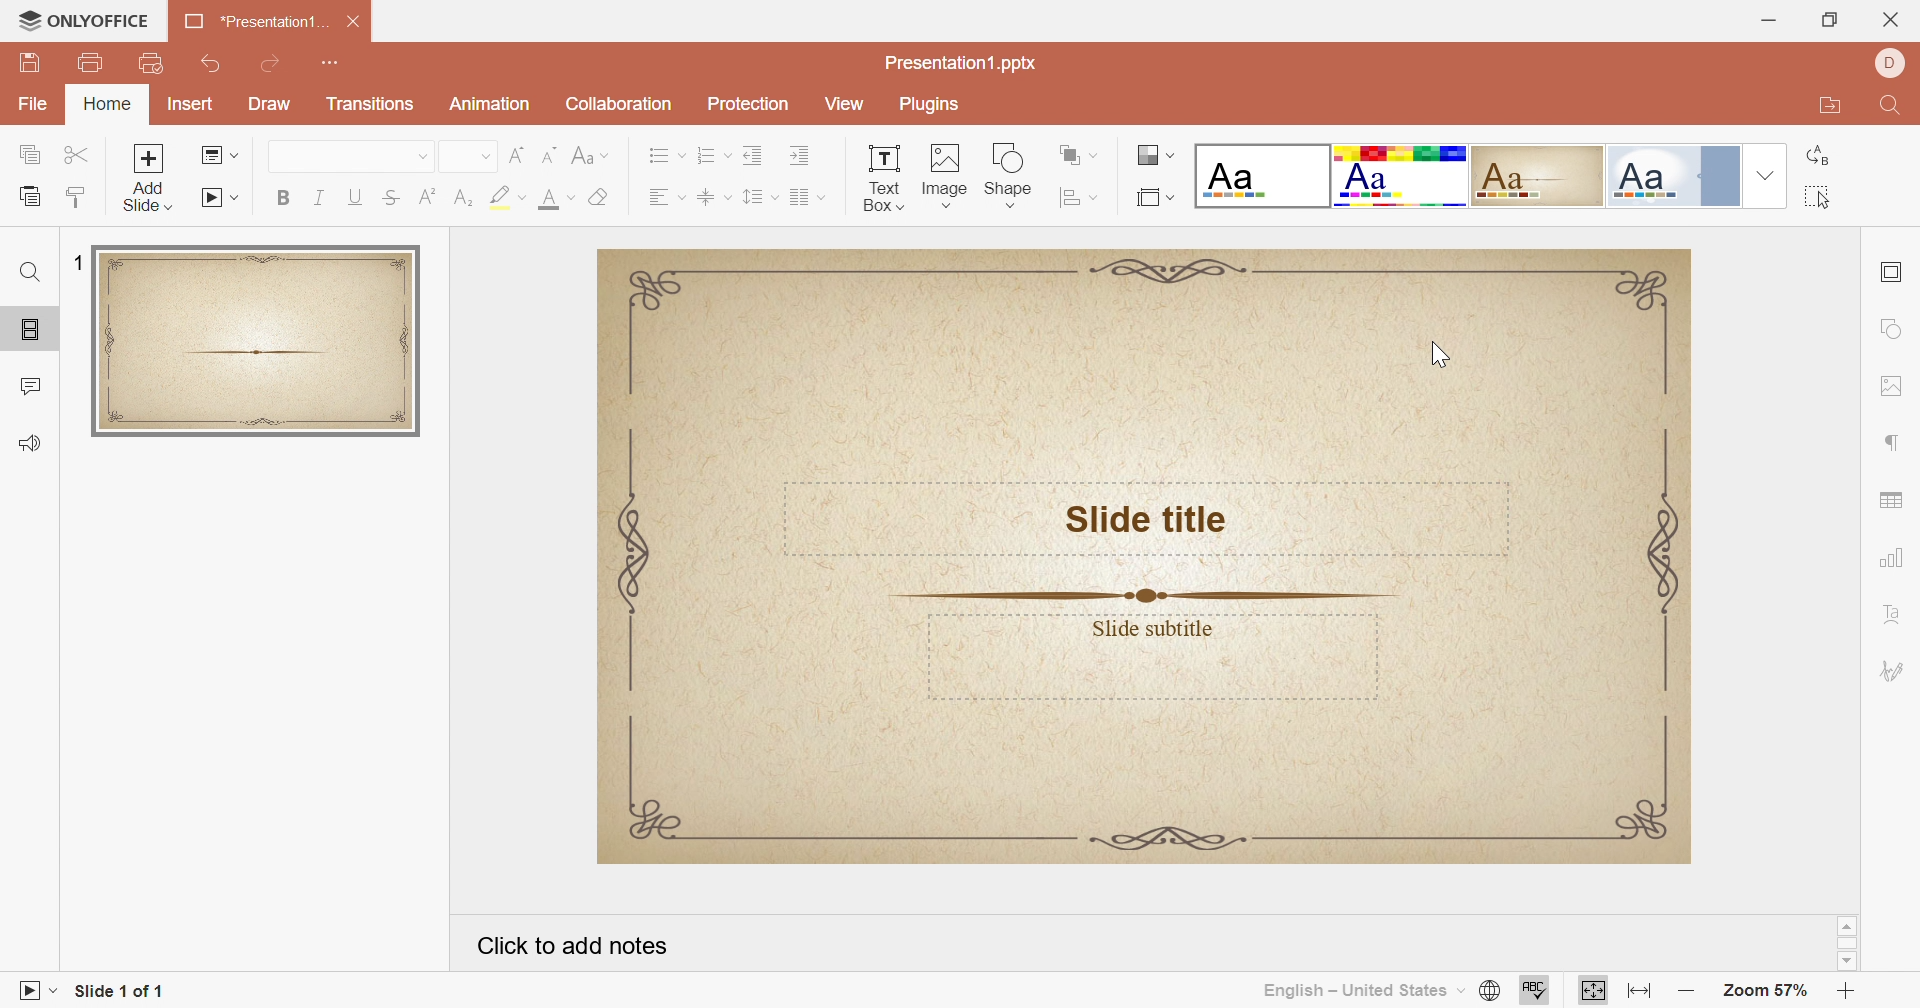 The height and width of the screenshot is (1008, 1920). What do you see at coordinates (801, 155) in the screenshot?
I see `Increase Indent` at bounding box center [801, 155].